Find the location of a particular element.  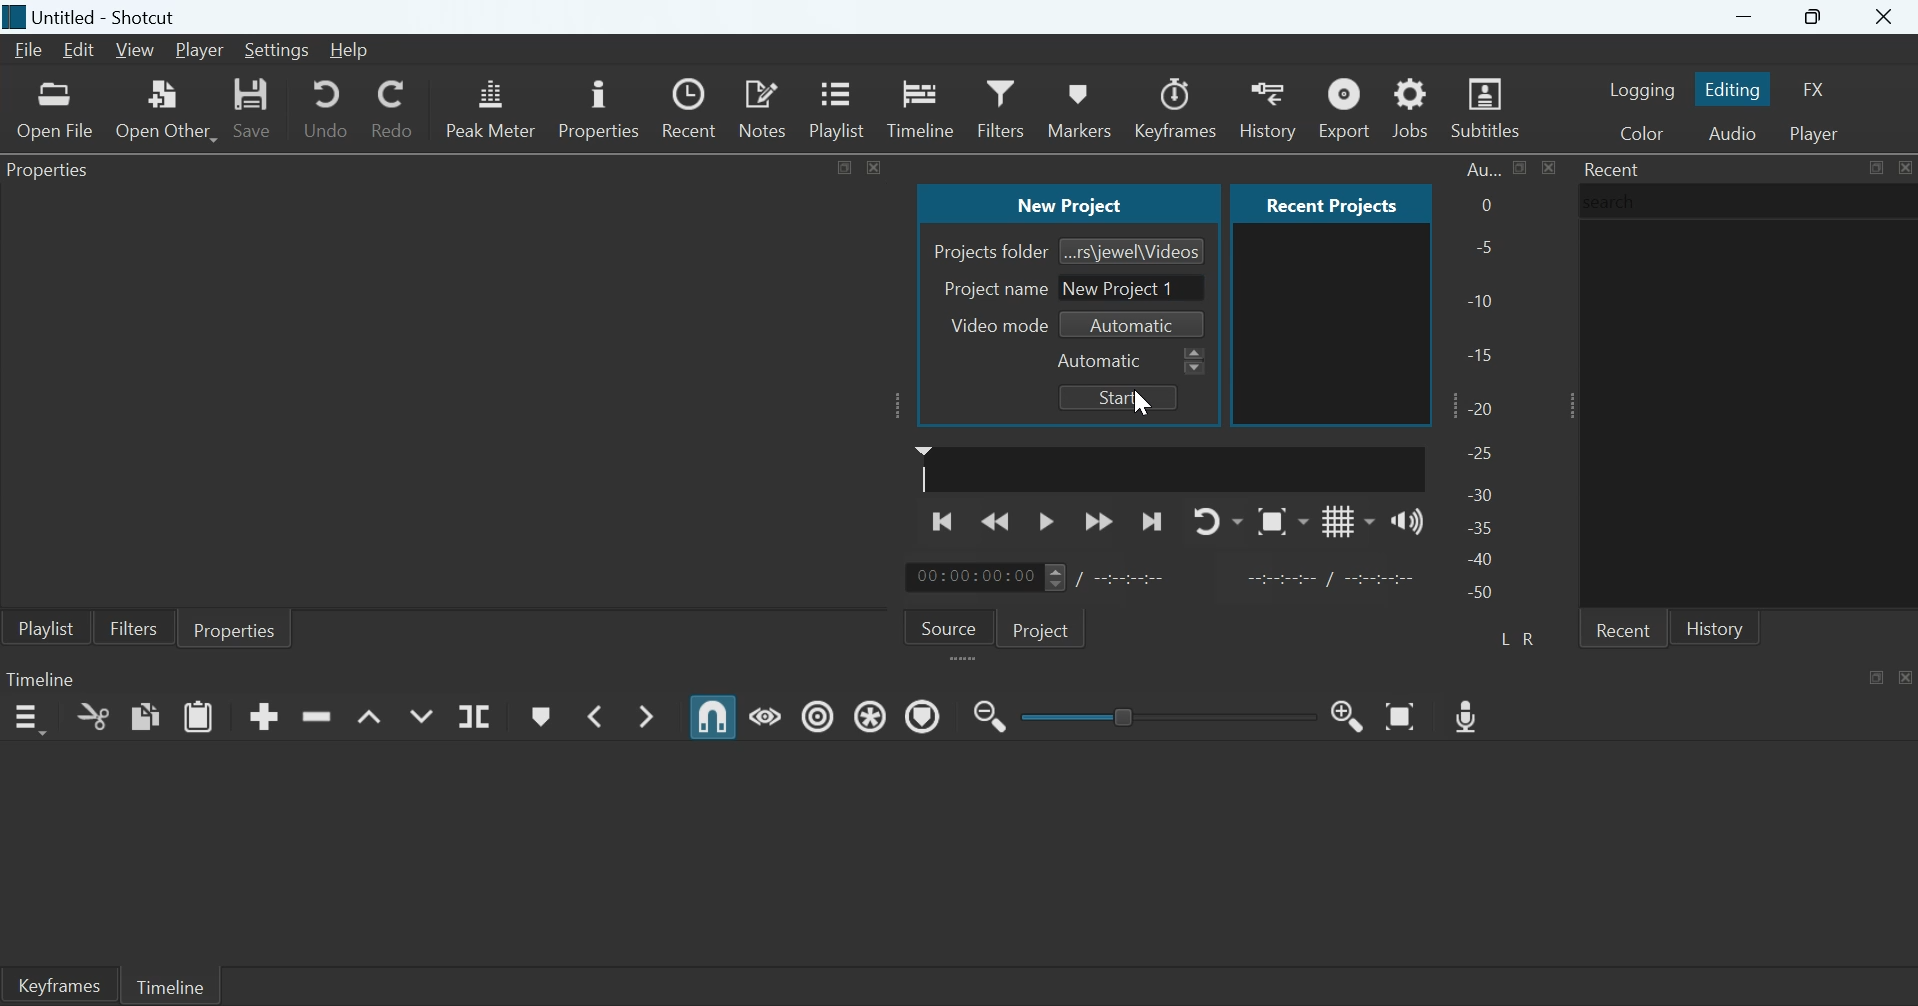

close is located at coordinates (874, 166).